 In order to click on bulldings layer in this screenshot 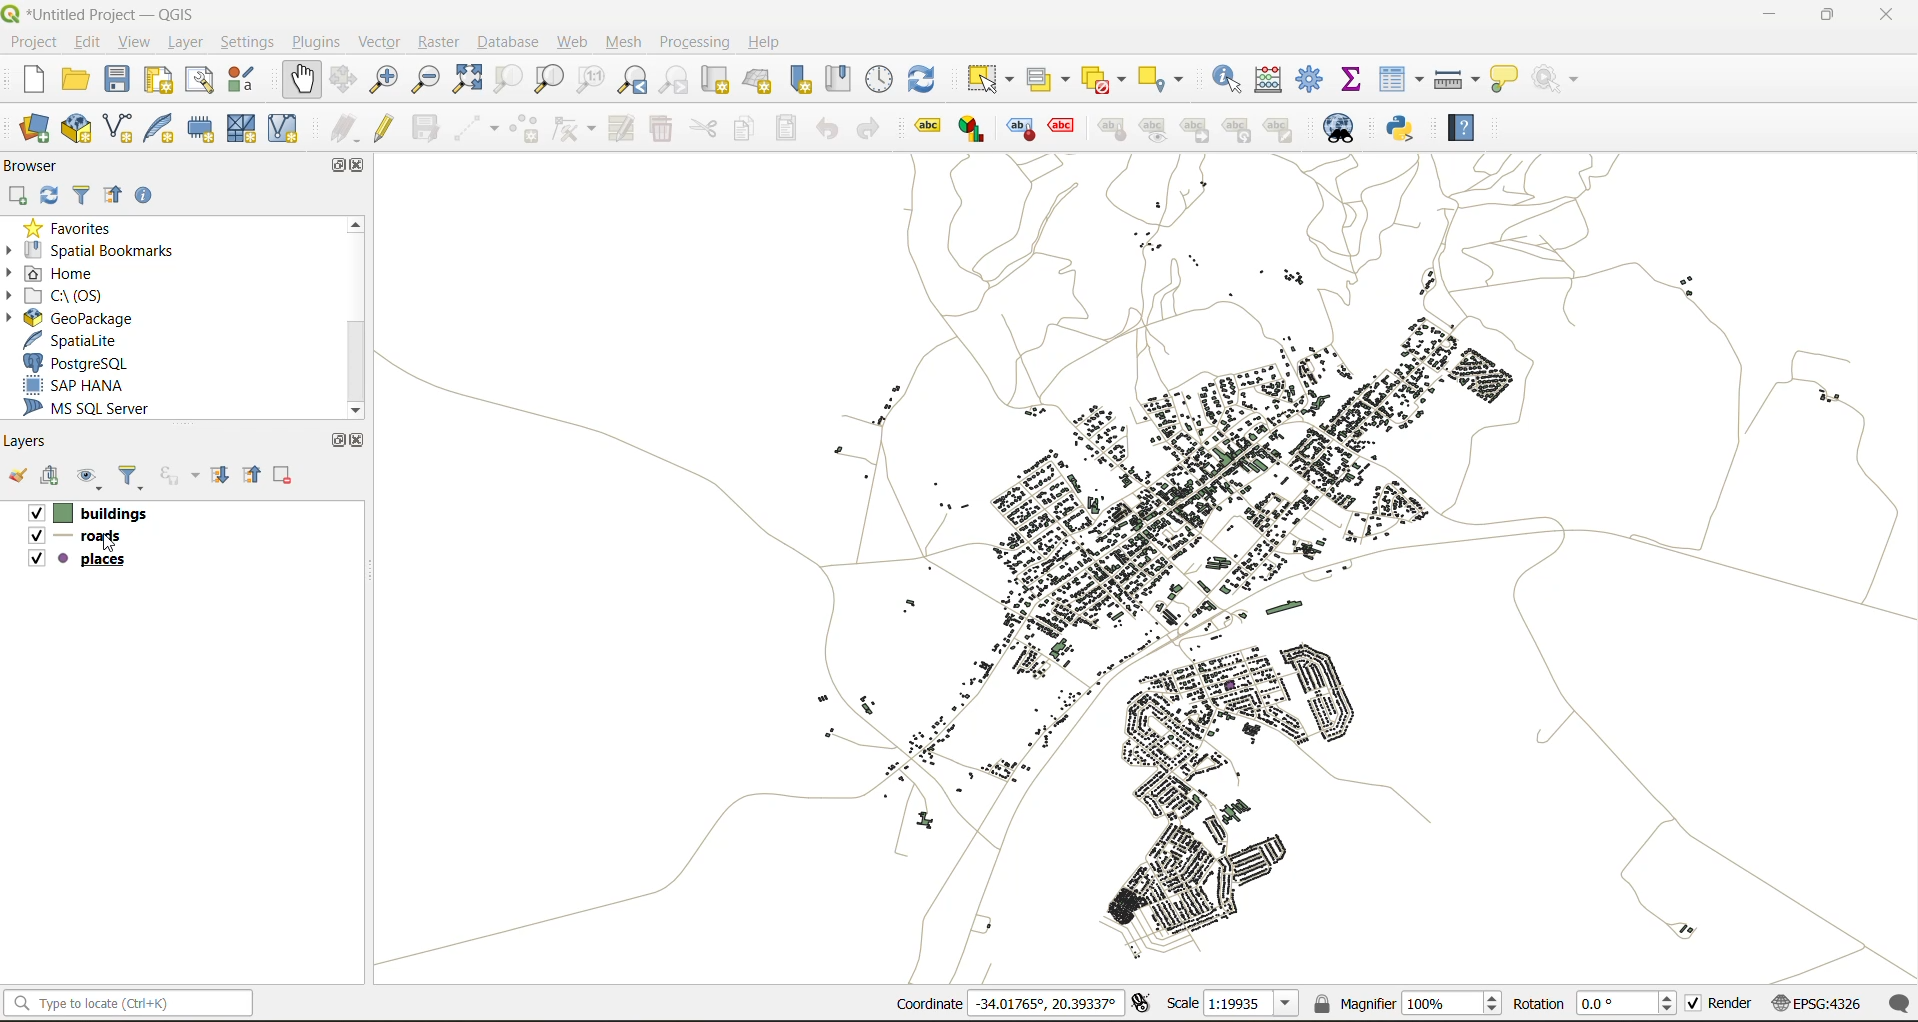, I will do `click(102, 511)`.